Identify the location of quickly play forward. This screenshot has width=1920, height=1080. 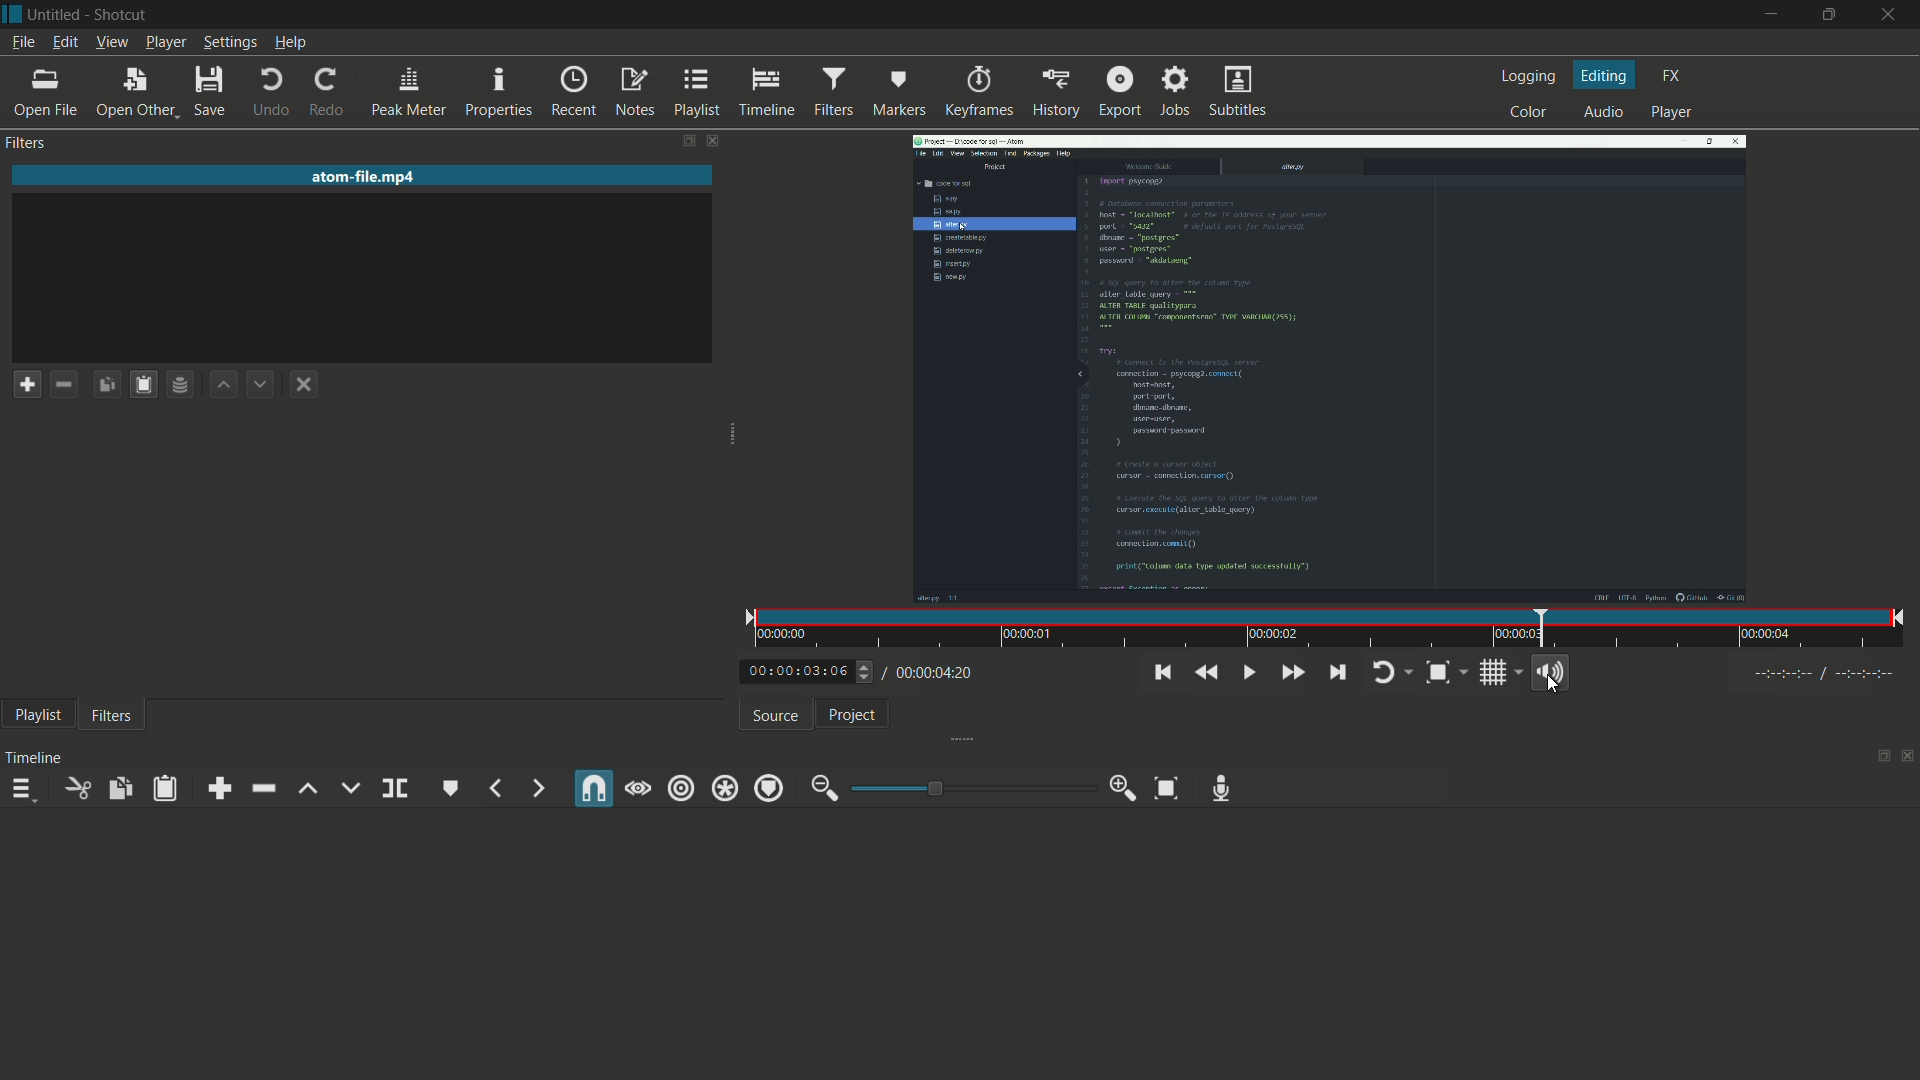
(1288, 673).